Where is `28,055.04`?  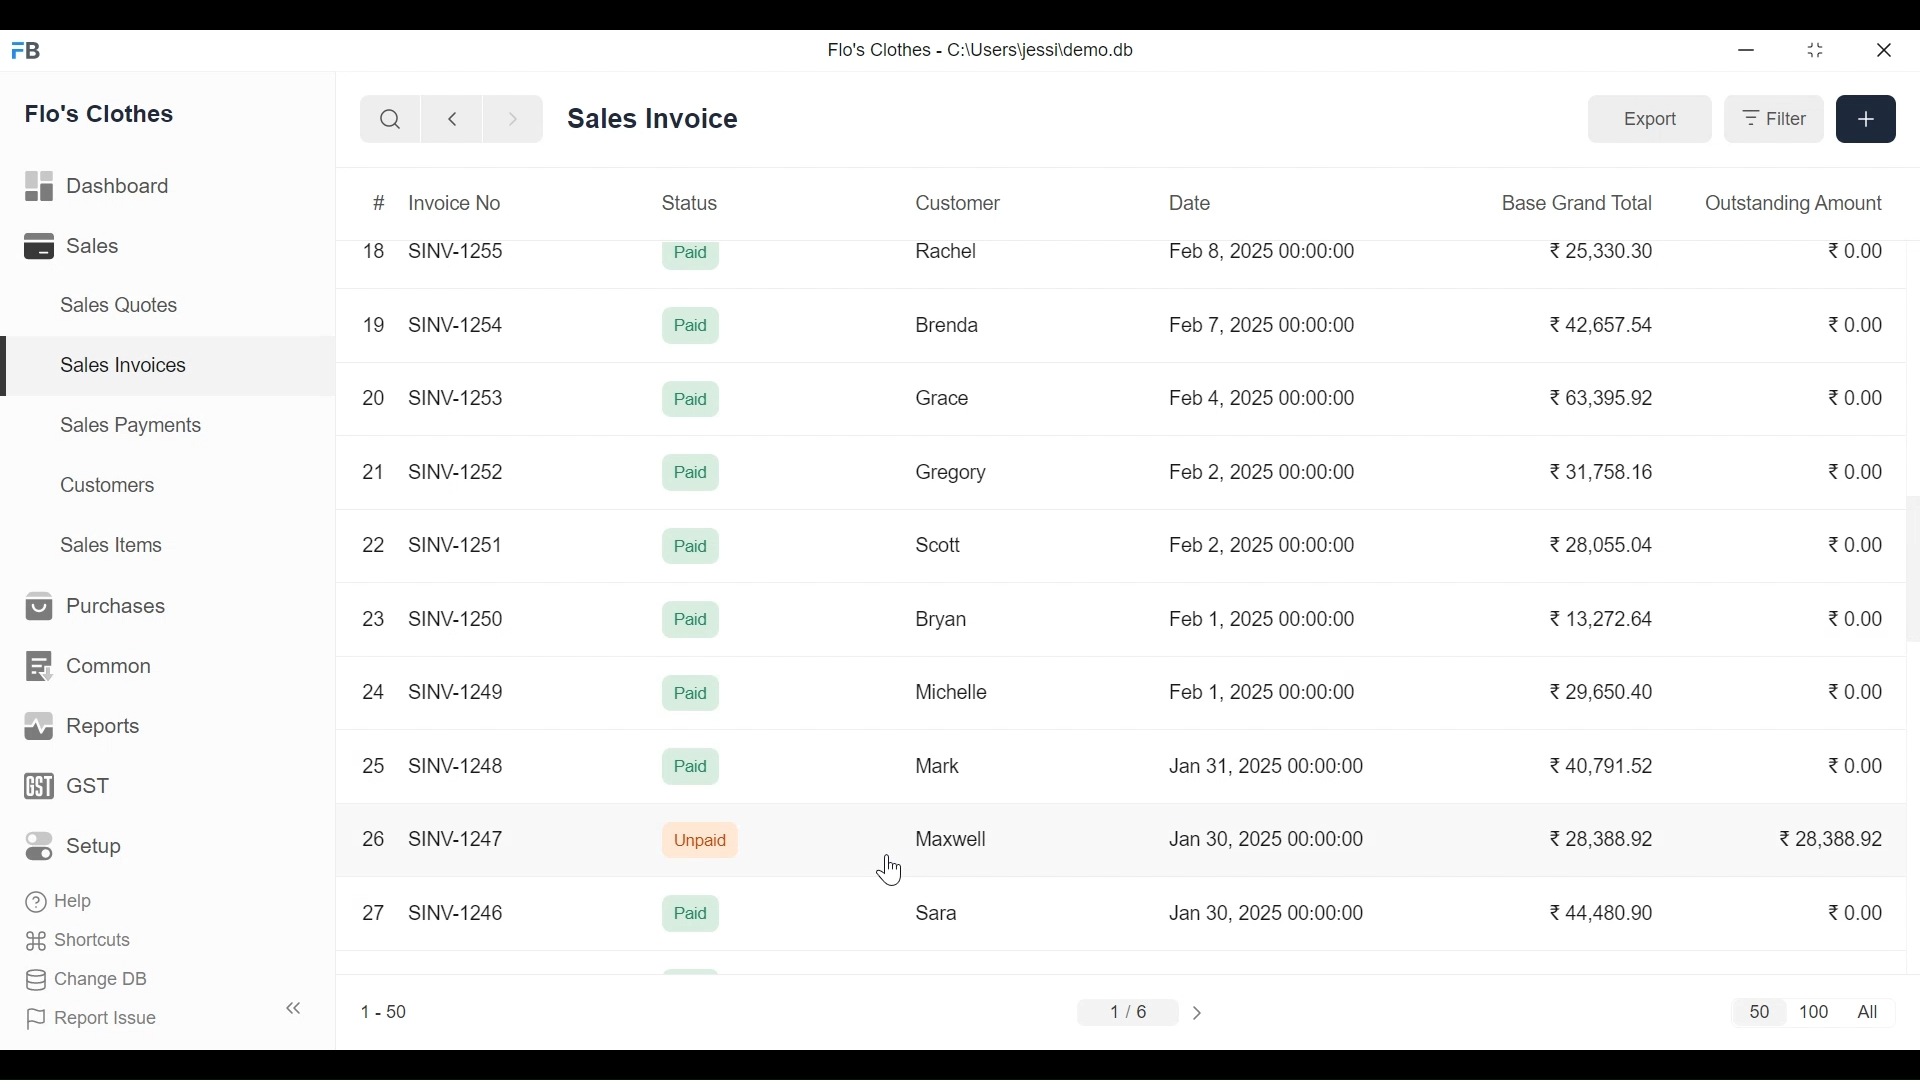
28,055.04 is located at coordinates (1600, 543).